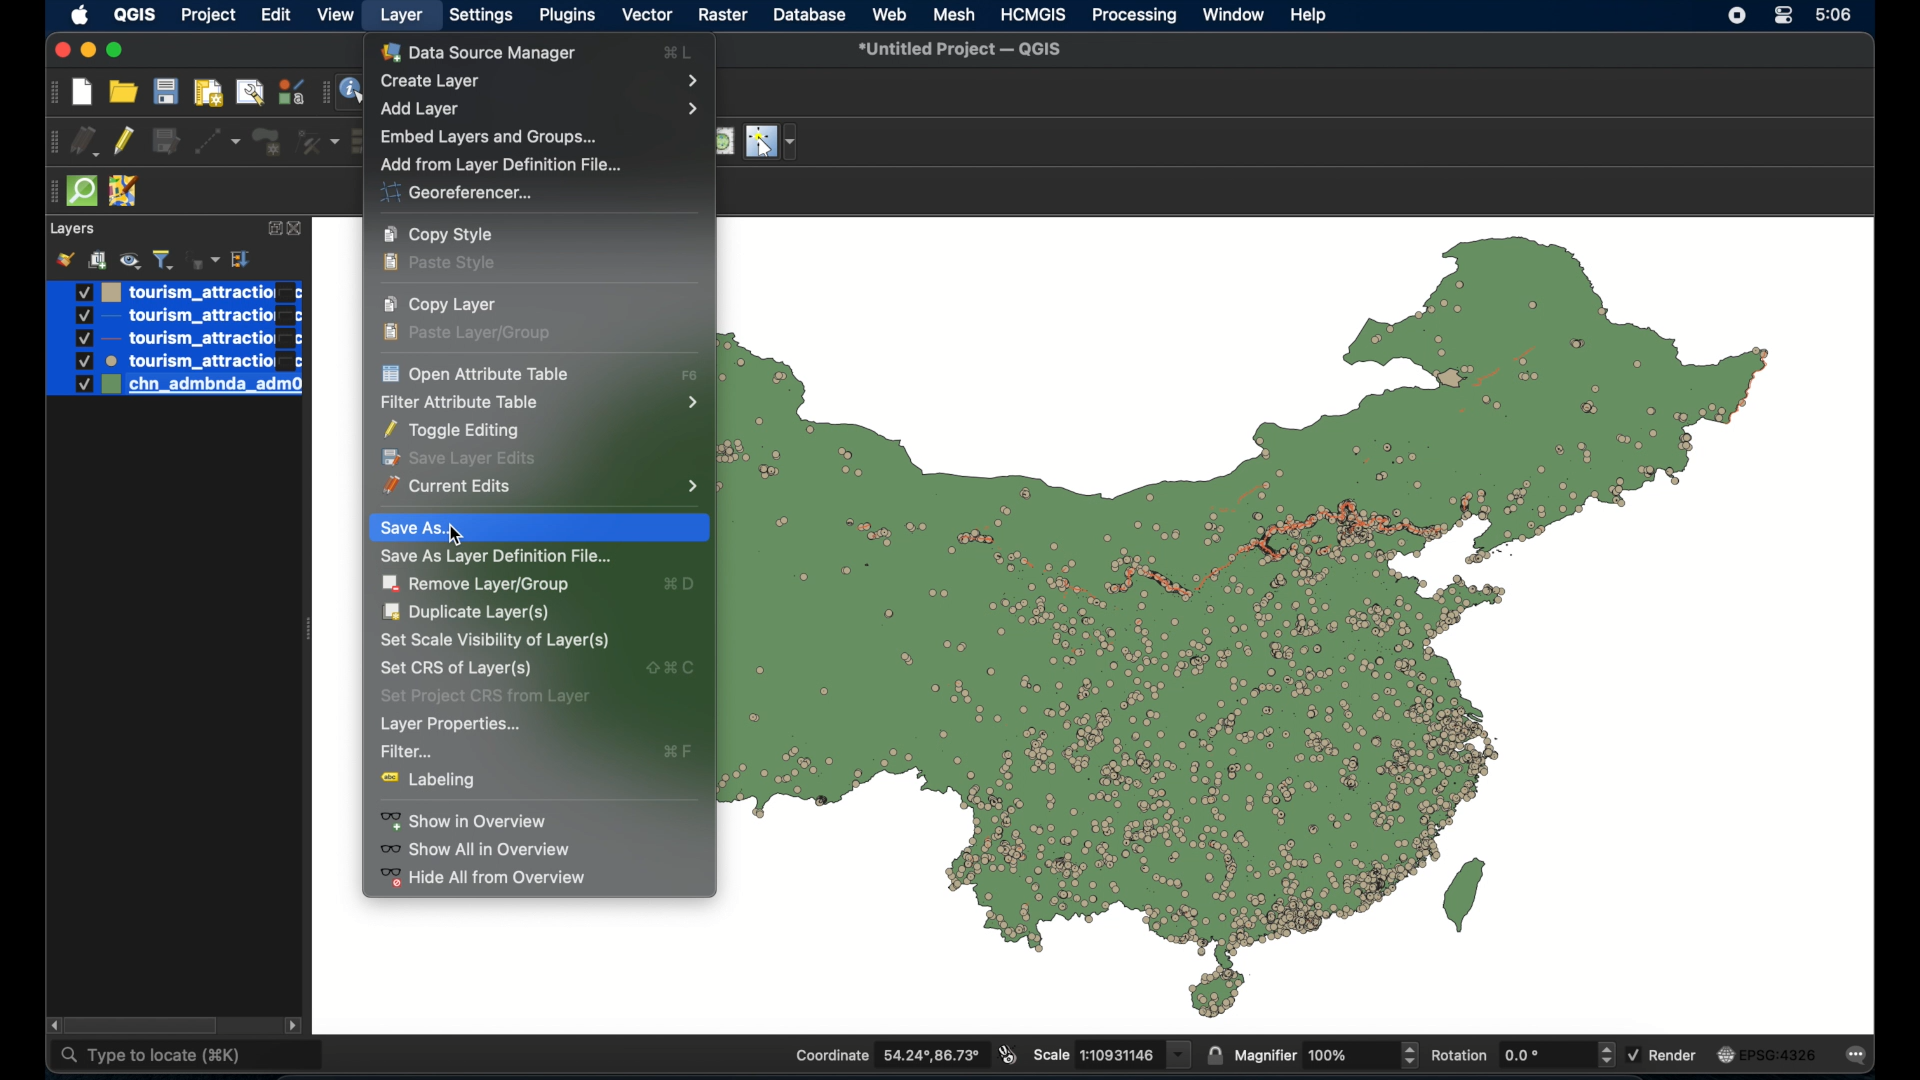  Describe the element at coordinates (1325, 1053) in the screenshot. I see `magnifier` at that location.